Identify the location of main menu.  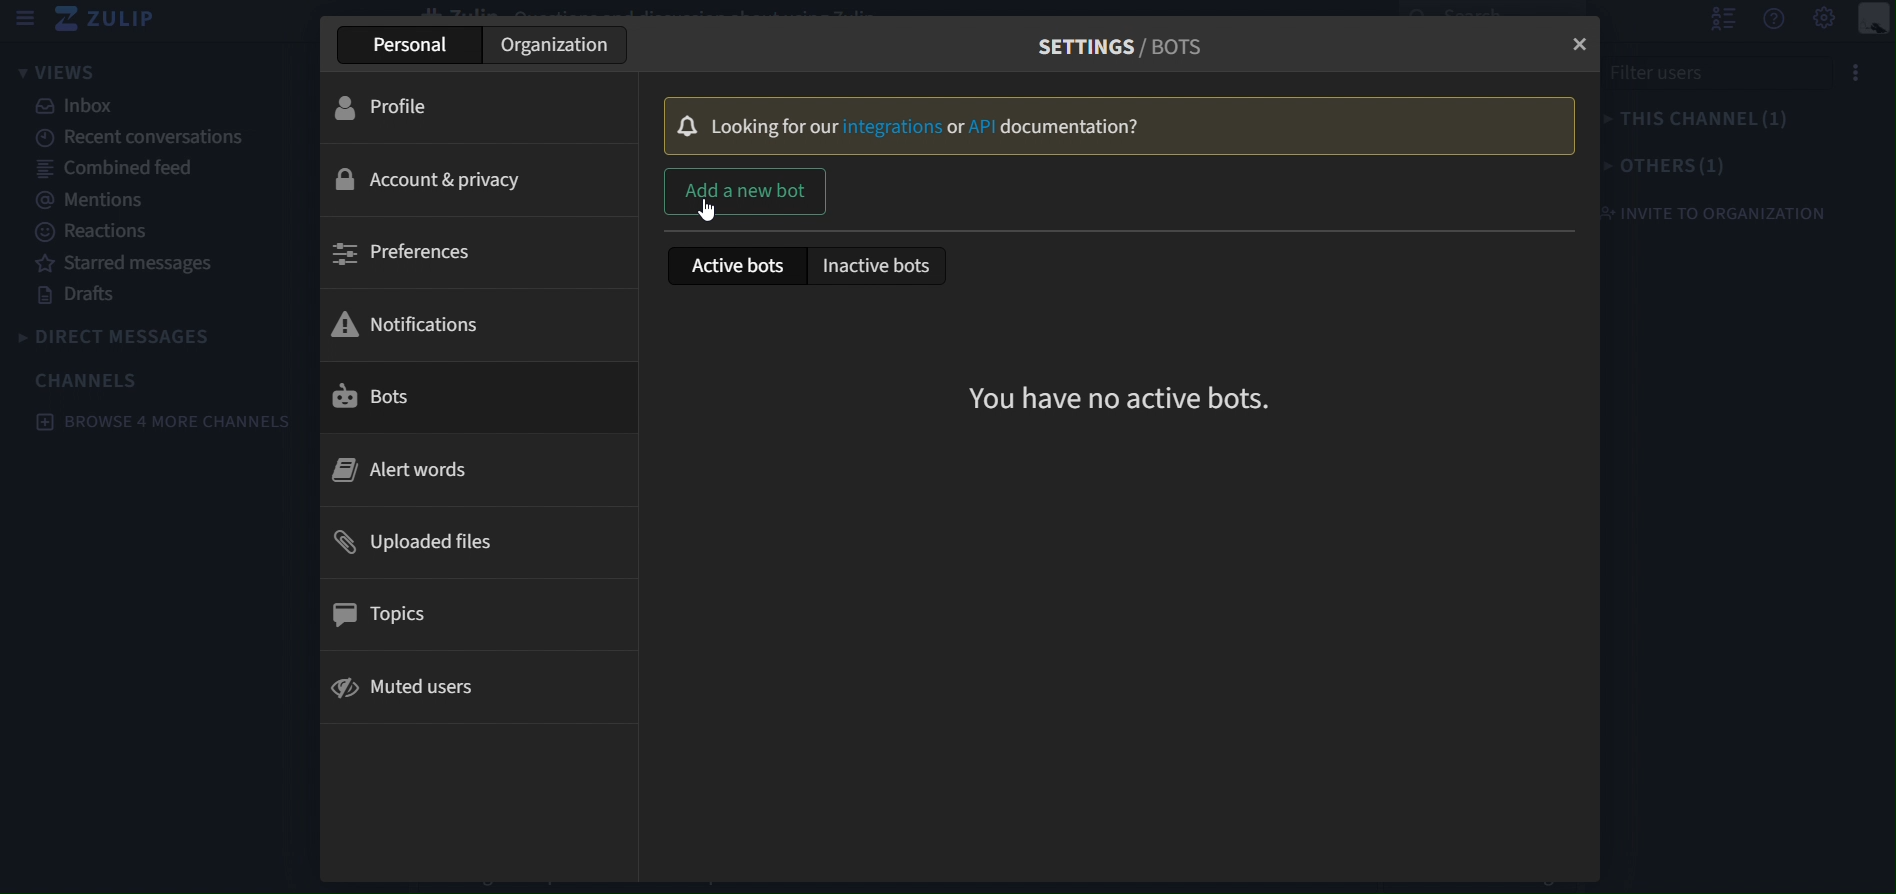
(1873, 20).